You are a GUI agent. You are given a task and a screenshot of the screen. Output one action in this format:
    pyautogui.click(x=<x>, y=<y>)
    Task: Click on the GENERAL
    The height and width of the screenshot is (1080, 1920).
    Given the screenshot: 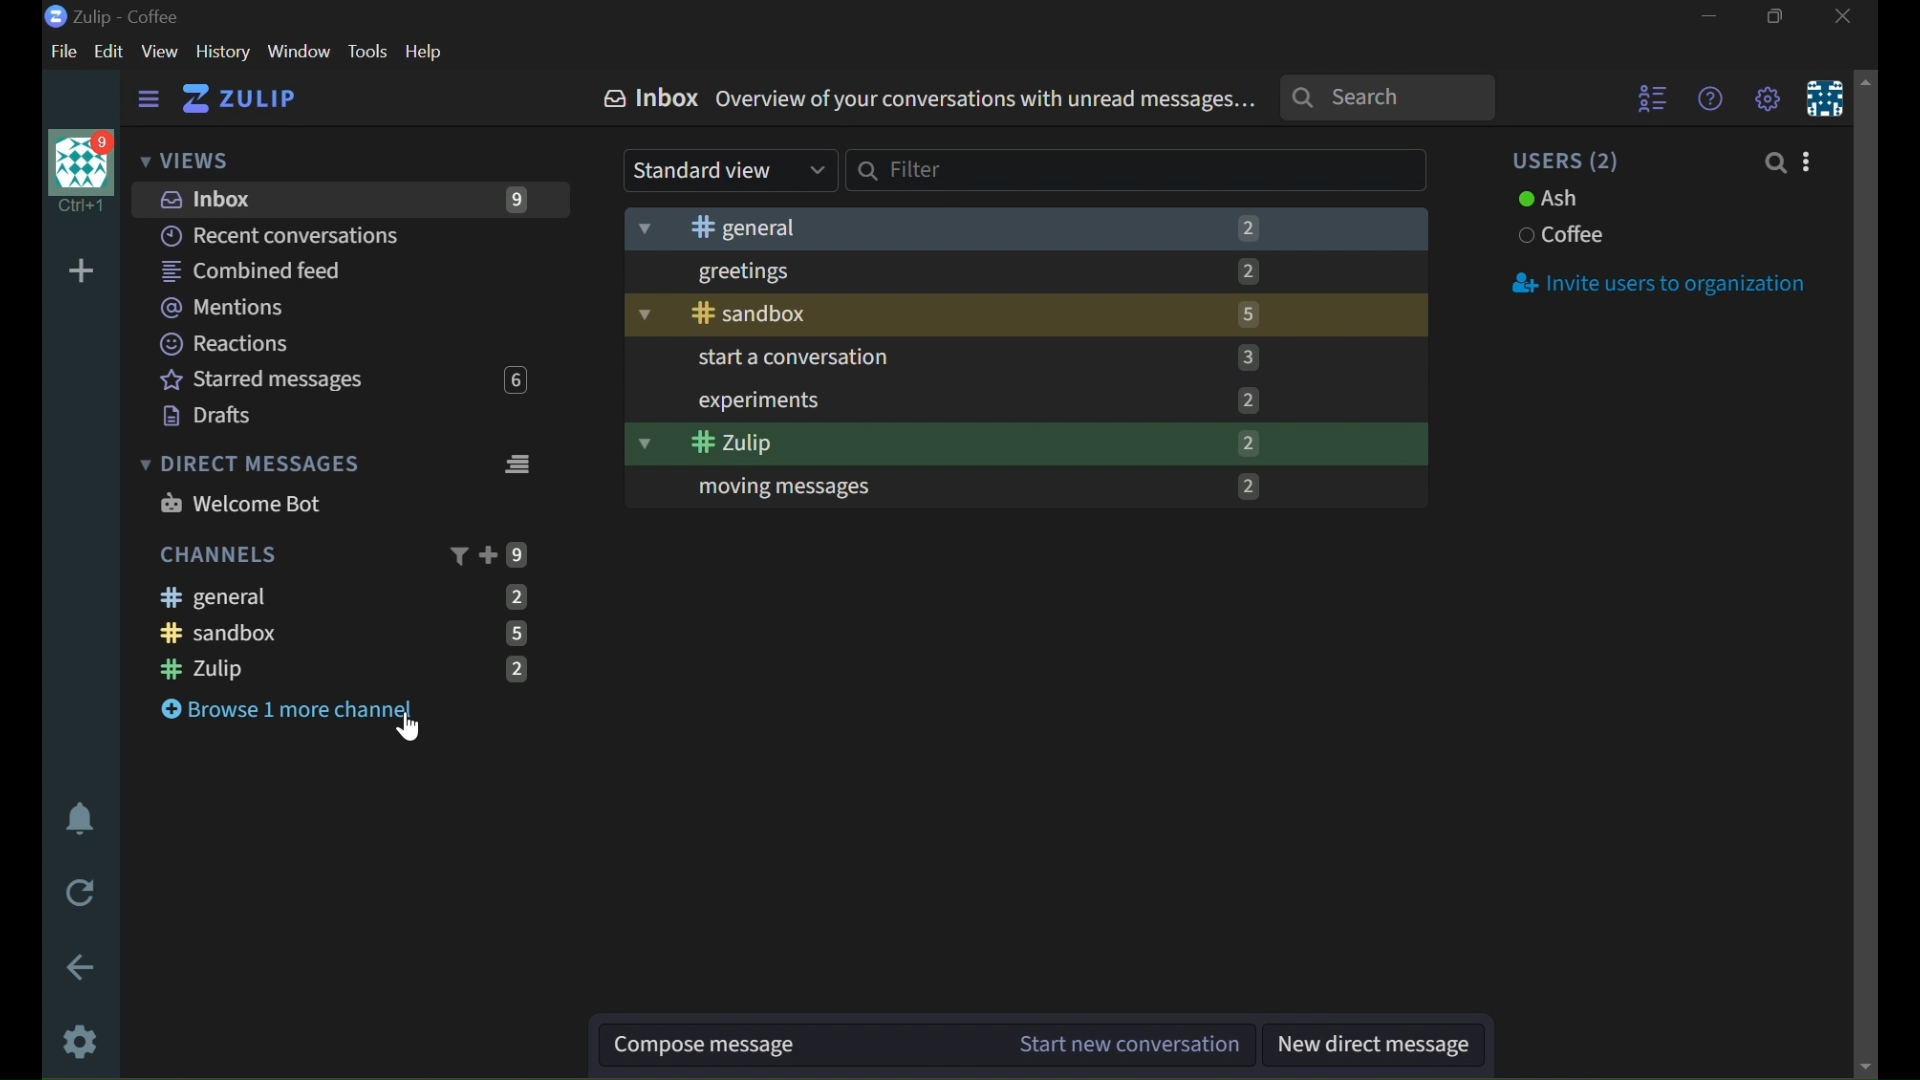 What is the action you would take?
    pyautogui.click(x=1027, y=224)
    